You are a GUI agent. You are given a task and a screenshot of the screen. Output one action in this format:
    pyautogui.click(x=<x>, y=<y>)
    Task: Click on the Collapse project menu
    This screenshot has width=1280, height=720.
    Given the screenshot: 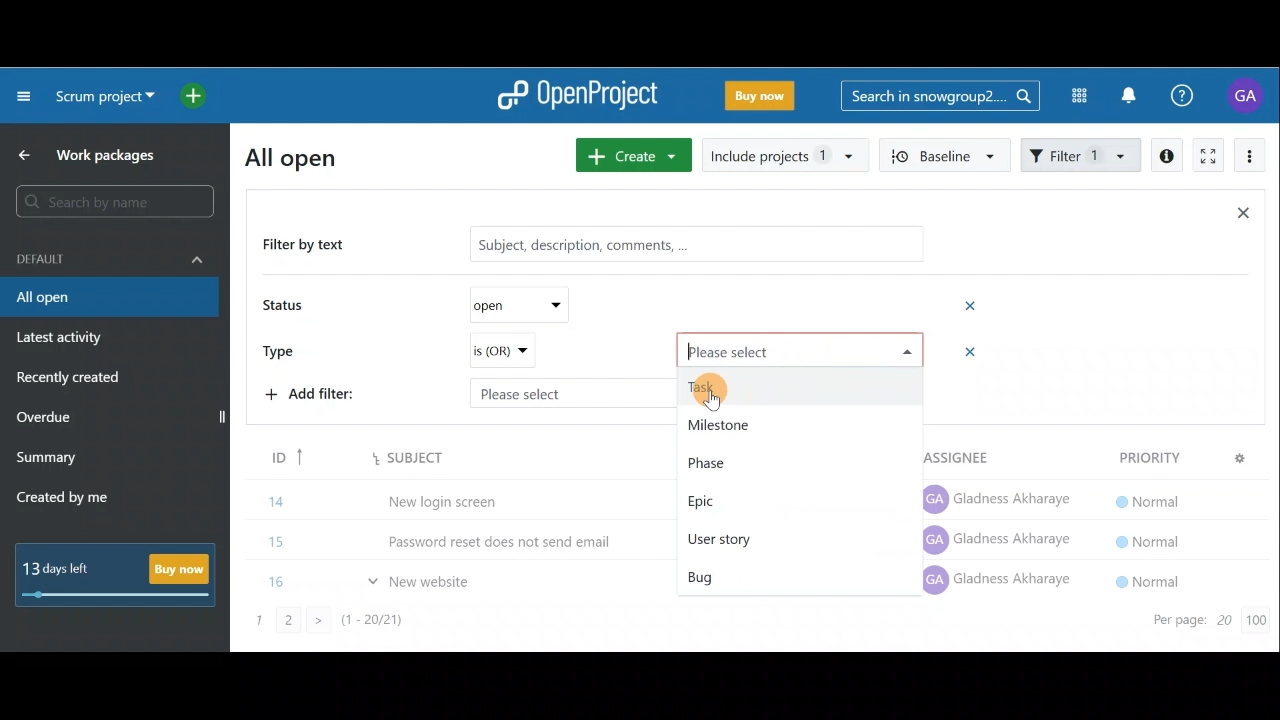 What is the action you would take?
    pyautogui.click(x=25, y=95)
    